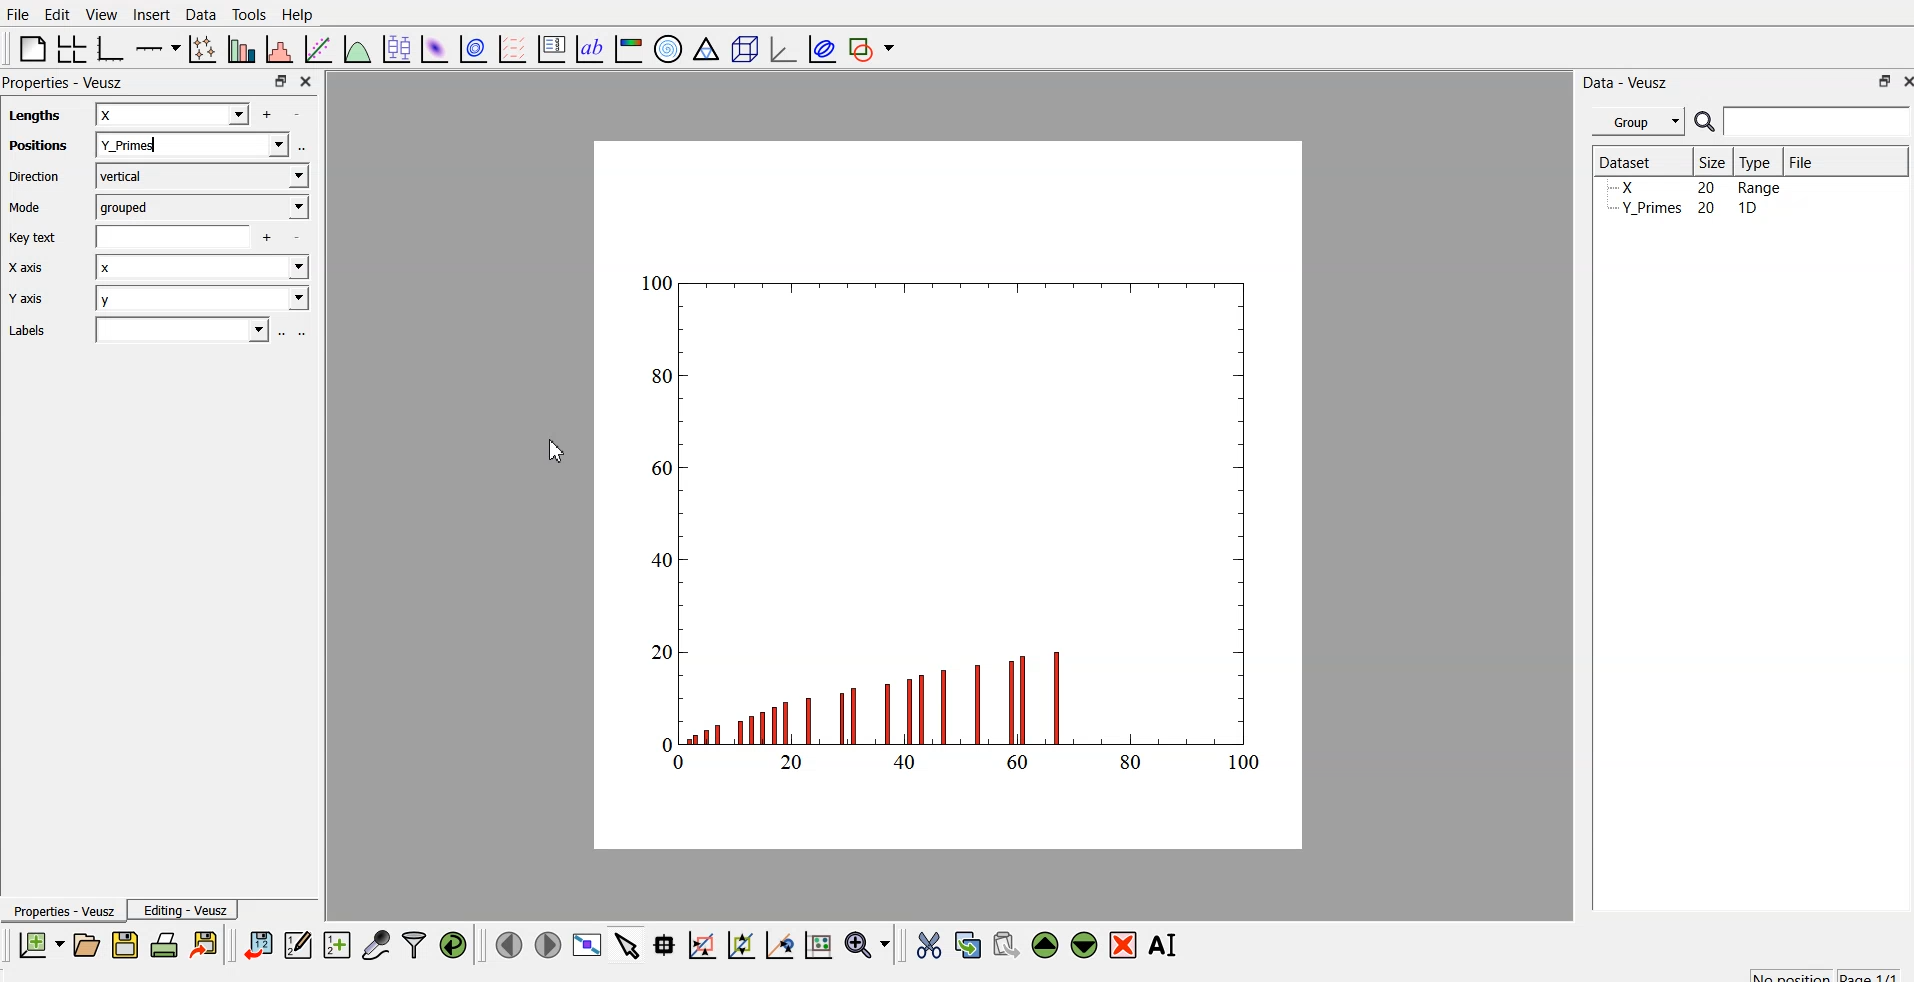 The width and height of the screenshot is (1914, 982). I want to click on Data, so click(200, 13).